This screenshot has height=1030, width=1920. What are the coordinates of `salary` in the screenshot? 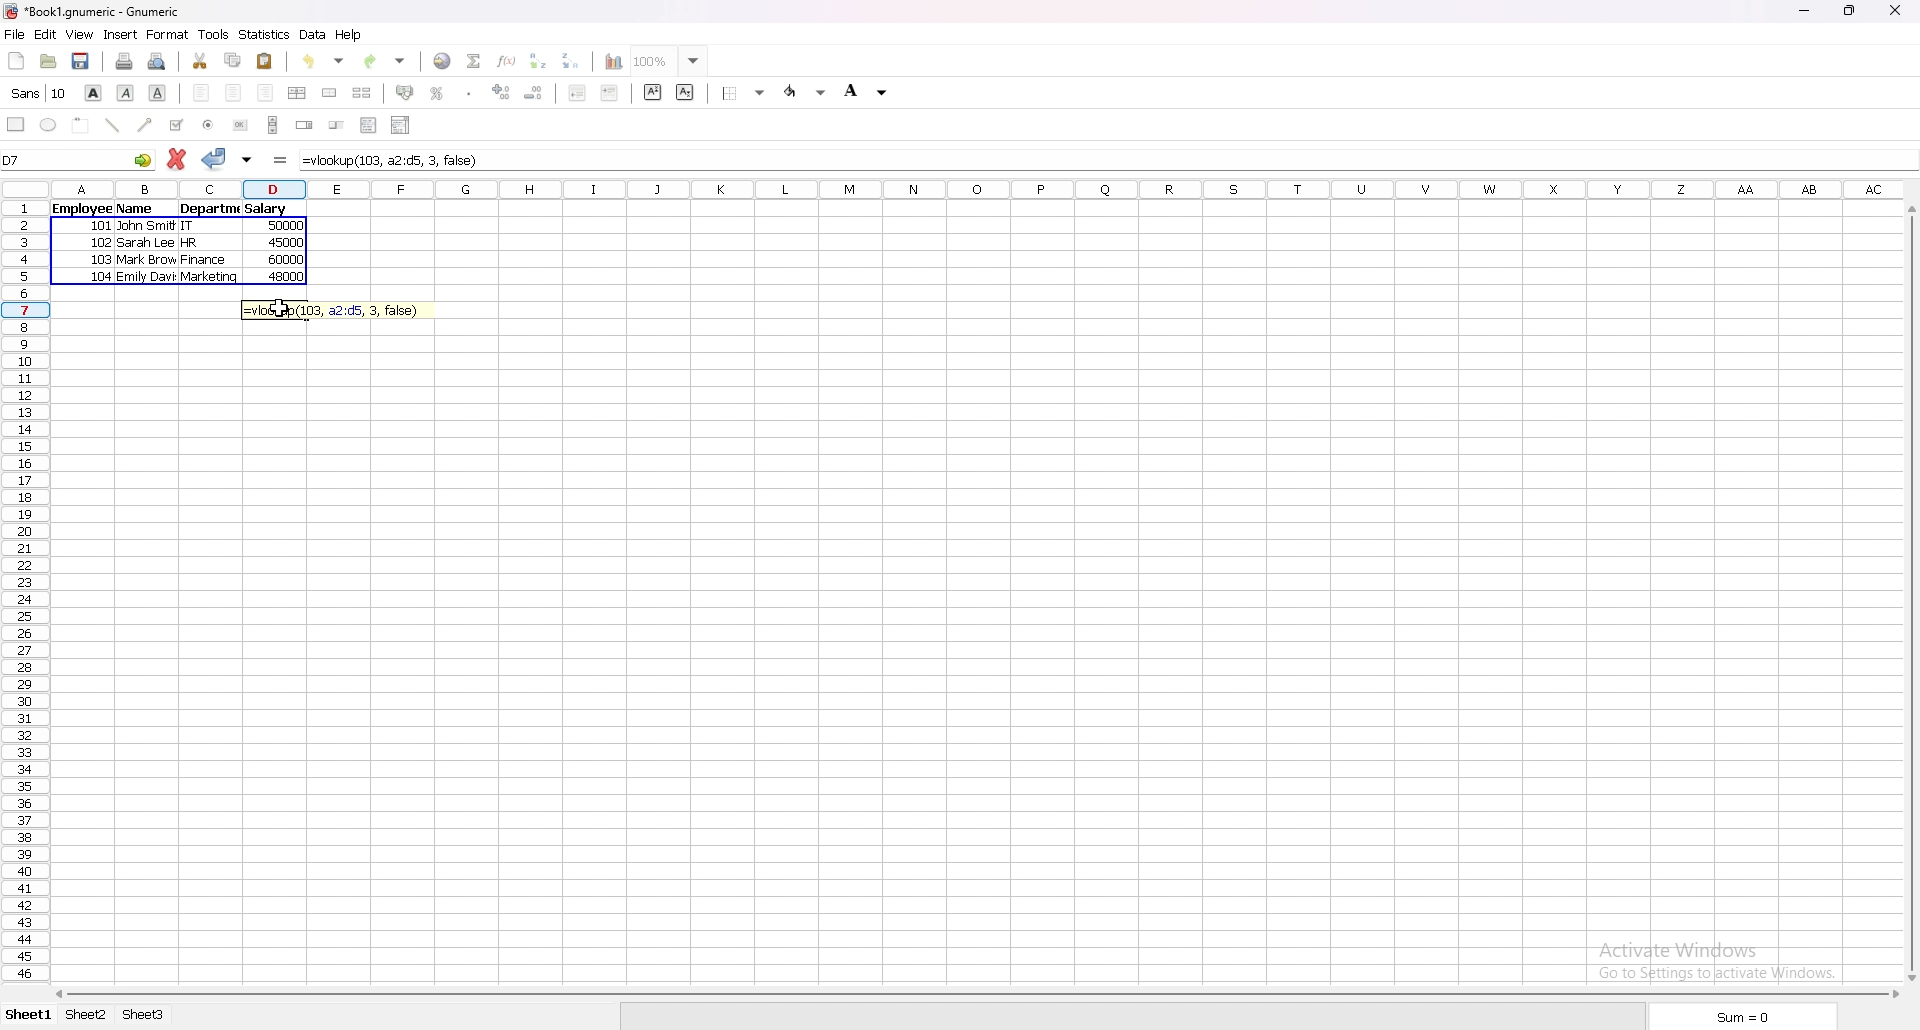 It's located at (270, 211).